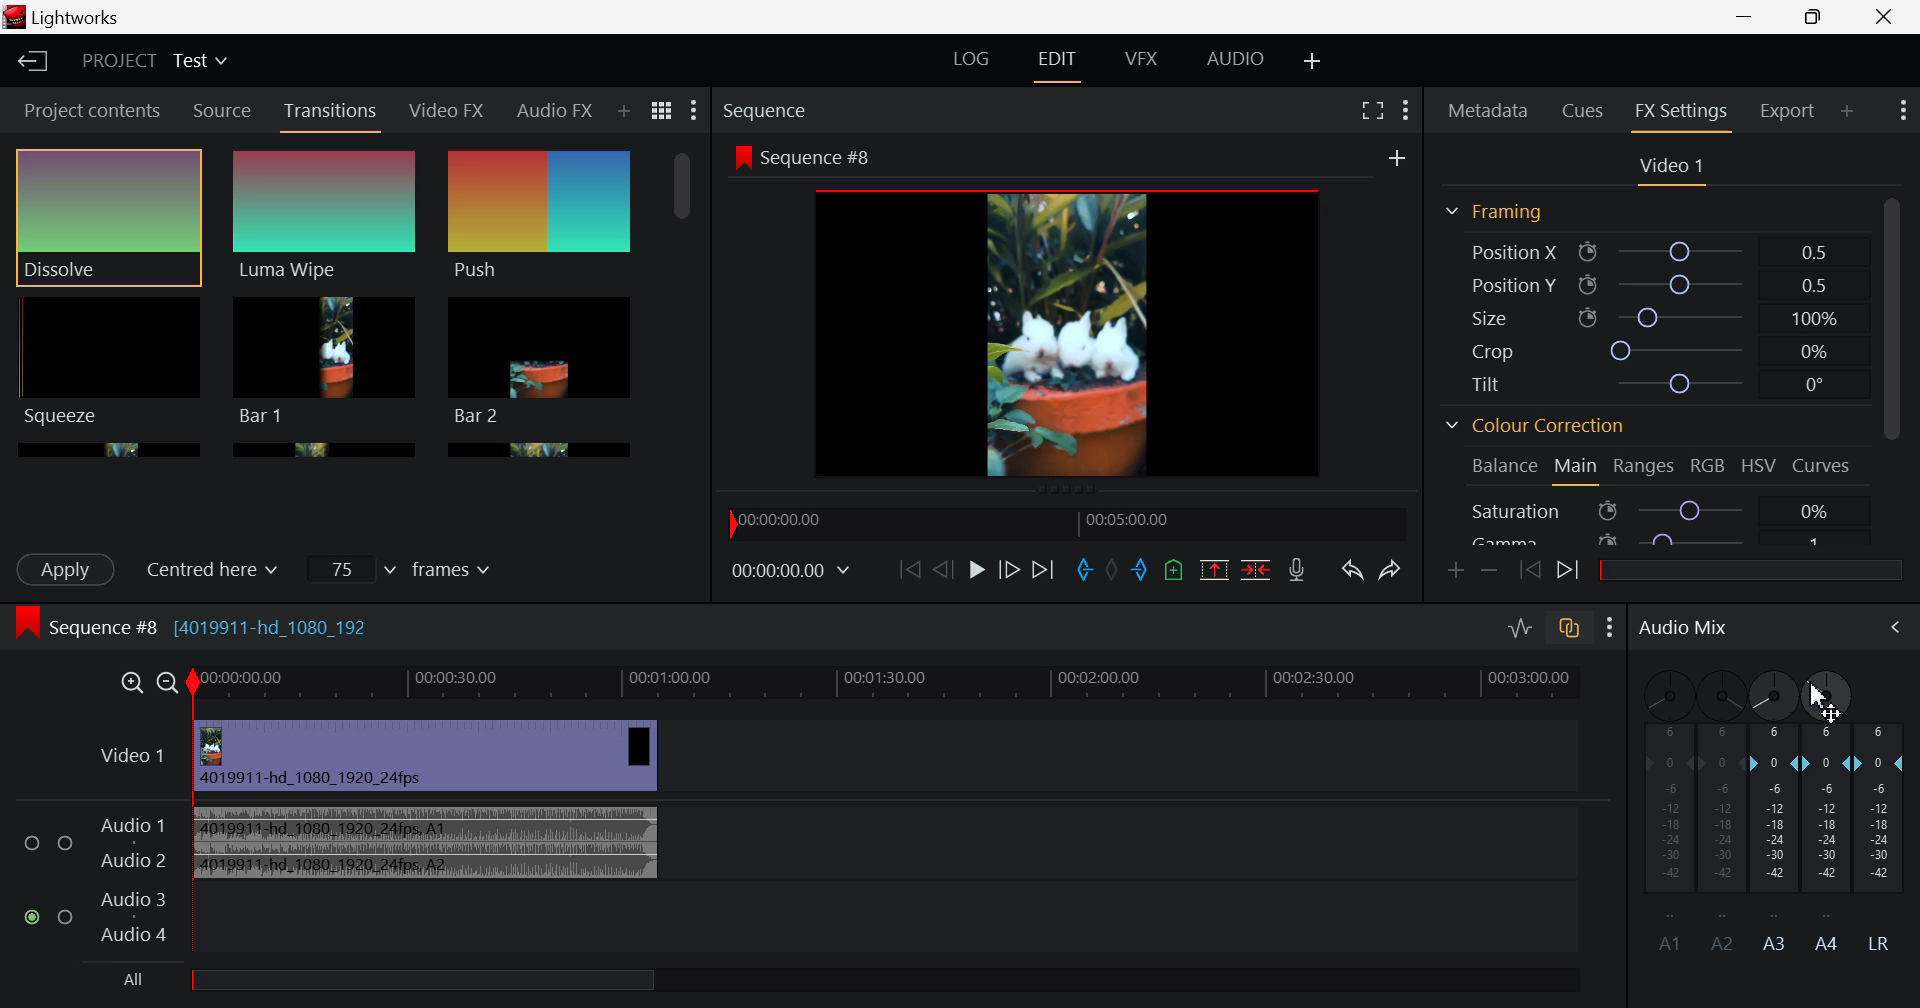  Describe the element at coordinates (445, 113) in the screenshot. I see `Video FX` at that location.